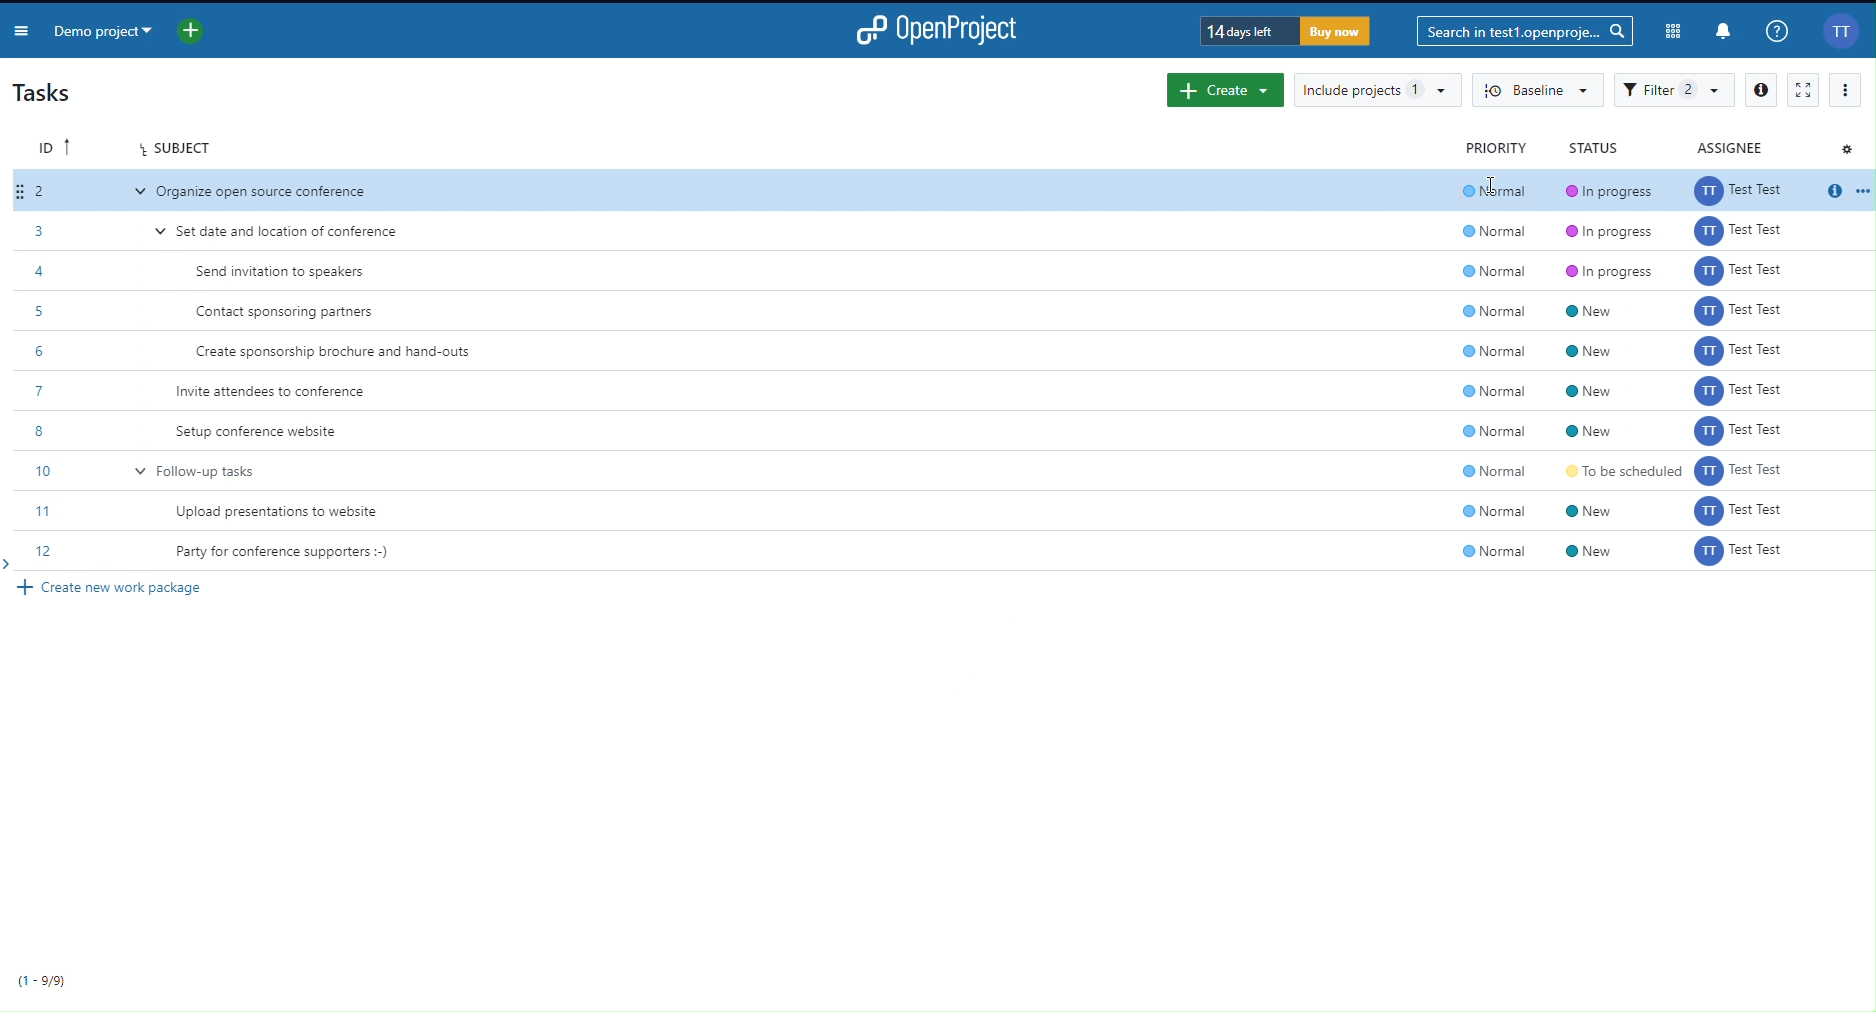  I want to click on Info, so click(1760, 89).